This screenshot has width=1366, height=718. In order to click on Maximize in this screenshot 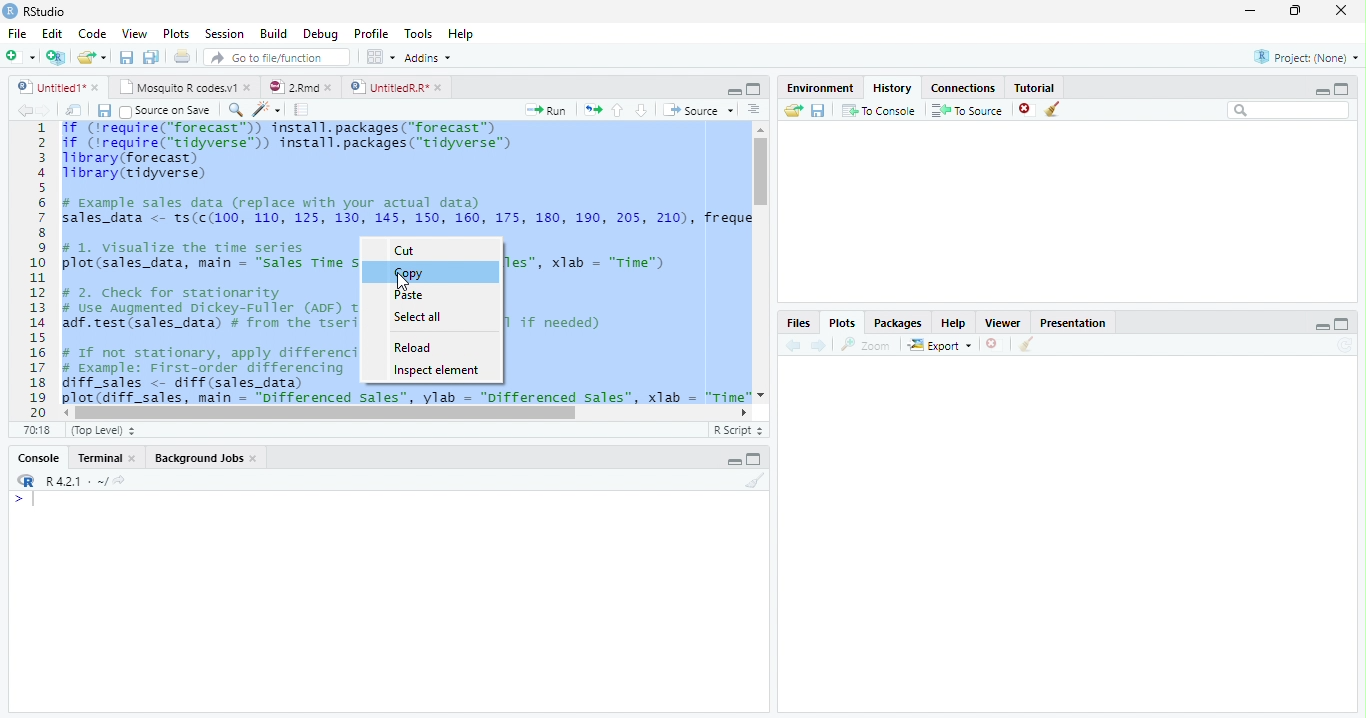, I will do `click(756, 460)`.